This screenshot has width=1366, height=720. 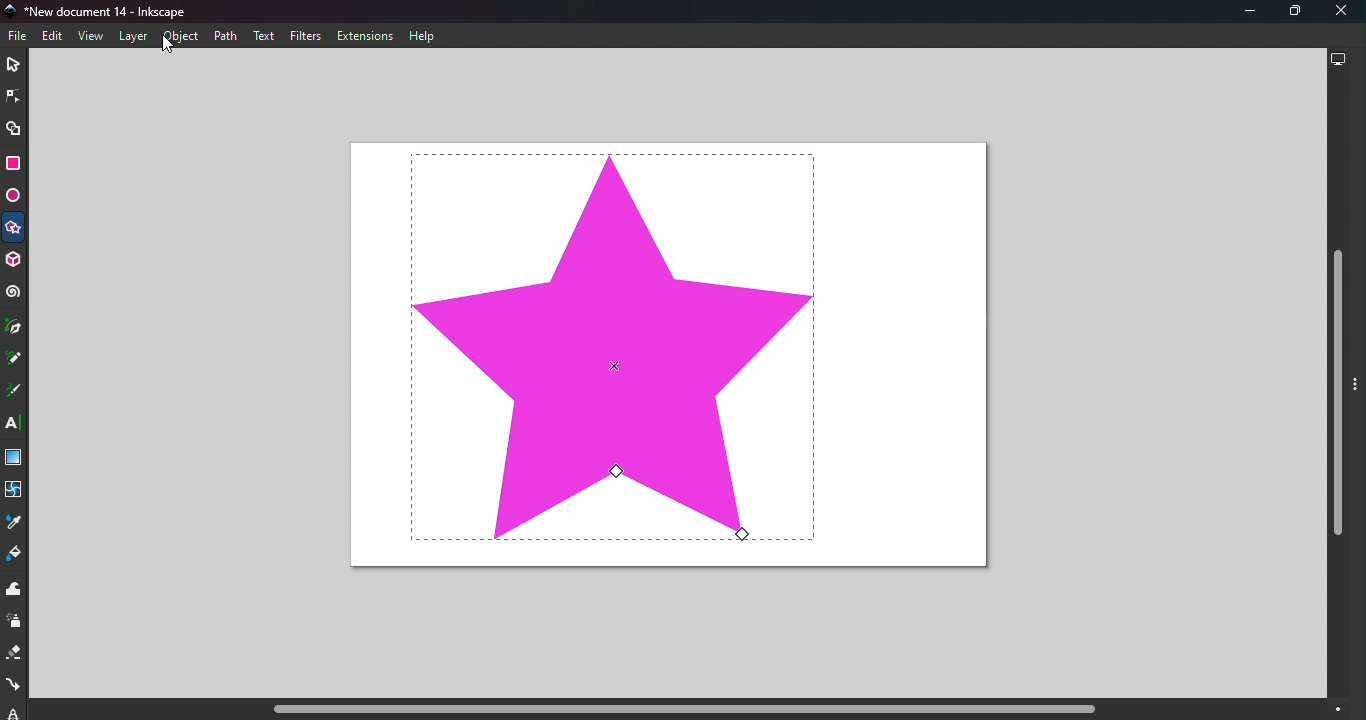 What do you see at coordinates (14, 360) in the screenshot?
I see `Pencil tool` at bounding box center [14, 360].